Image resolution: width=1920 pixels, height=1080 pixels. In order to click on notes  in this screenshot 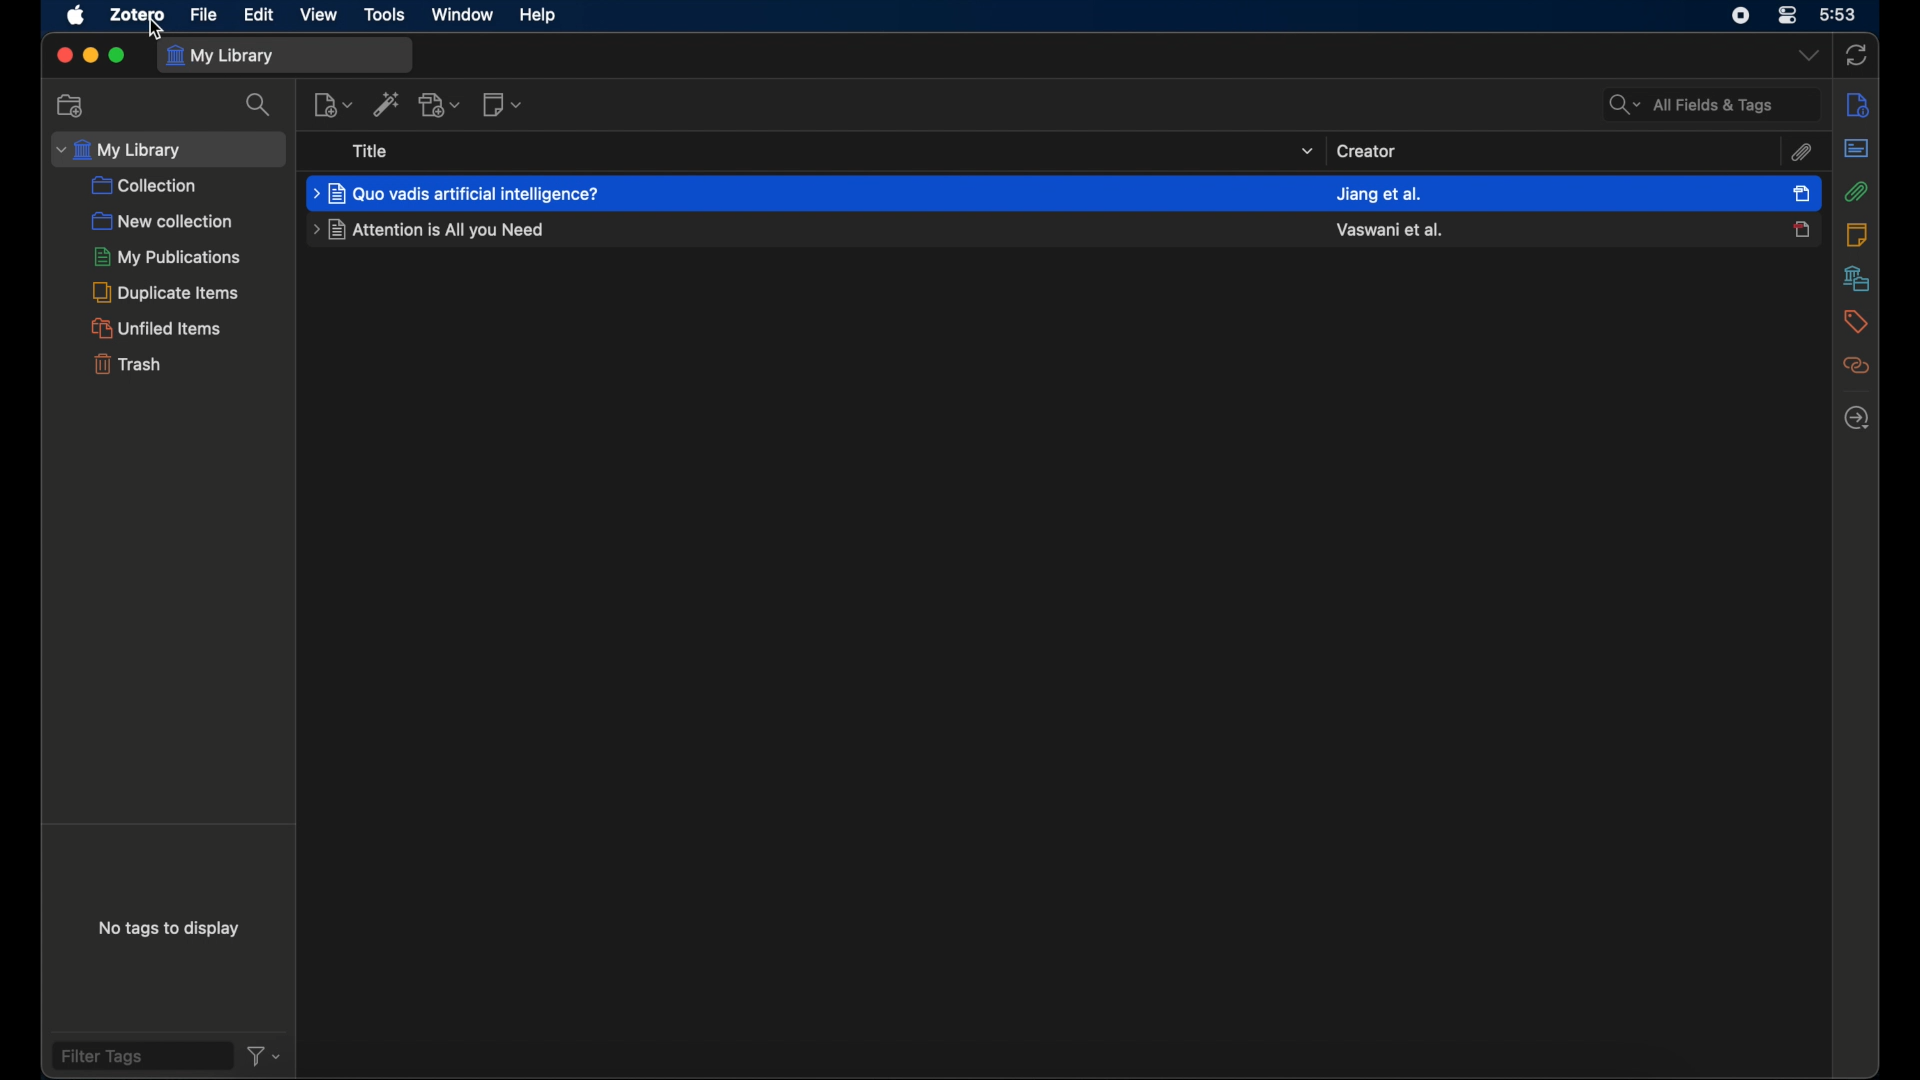, I will do `click(1856, 234)`.